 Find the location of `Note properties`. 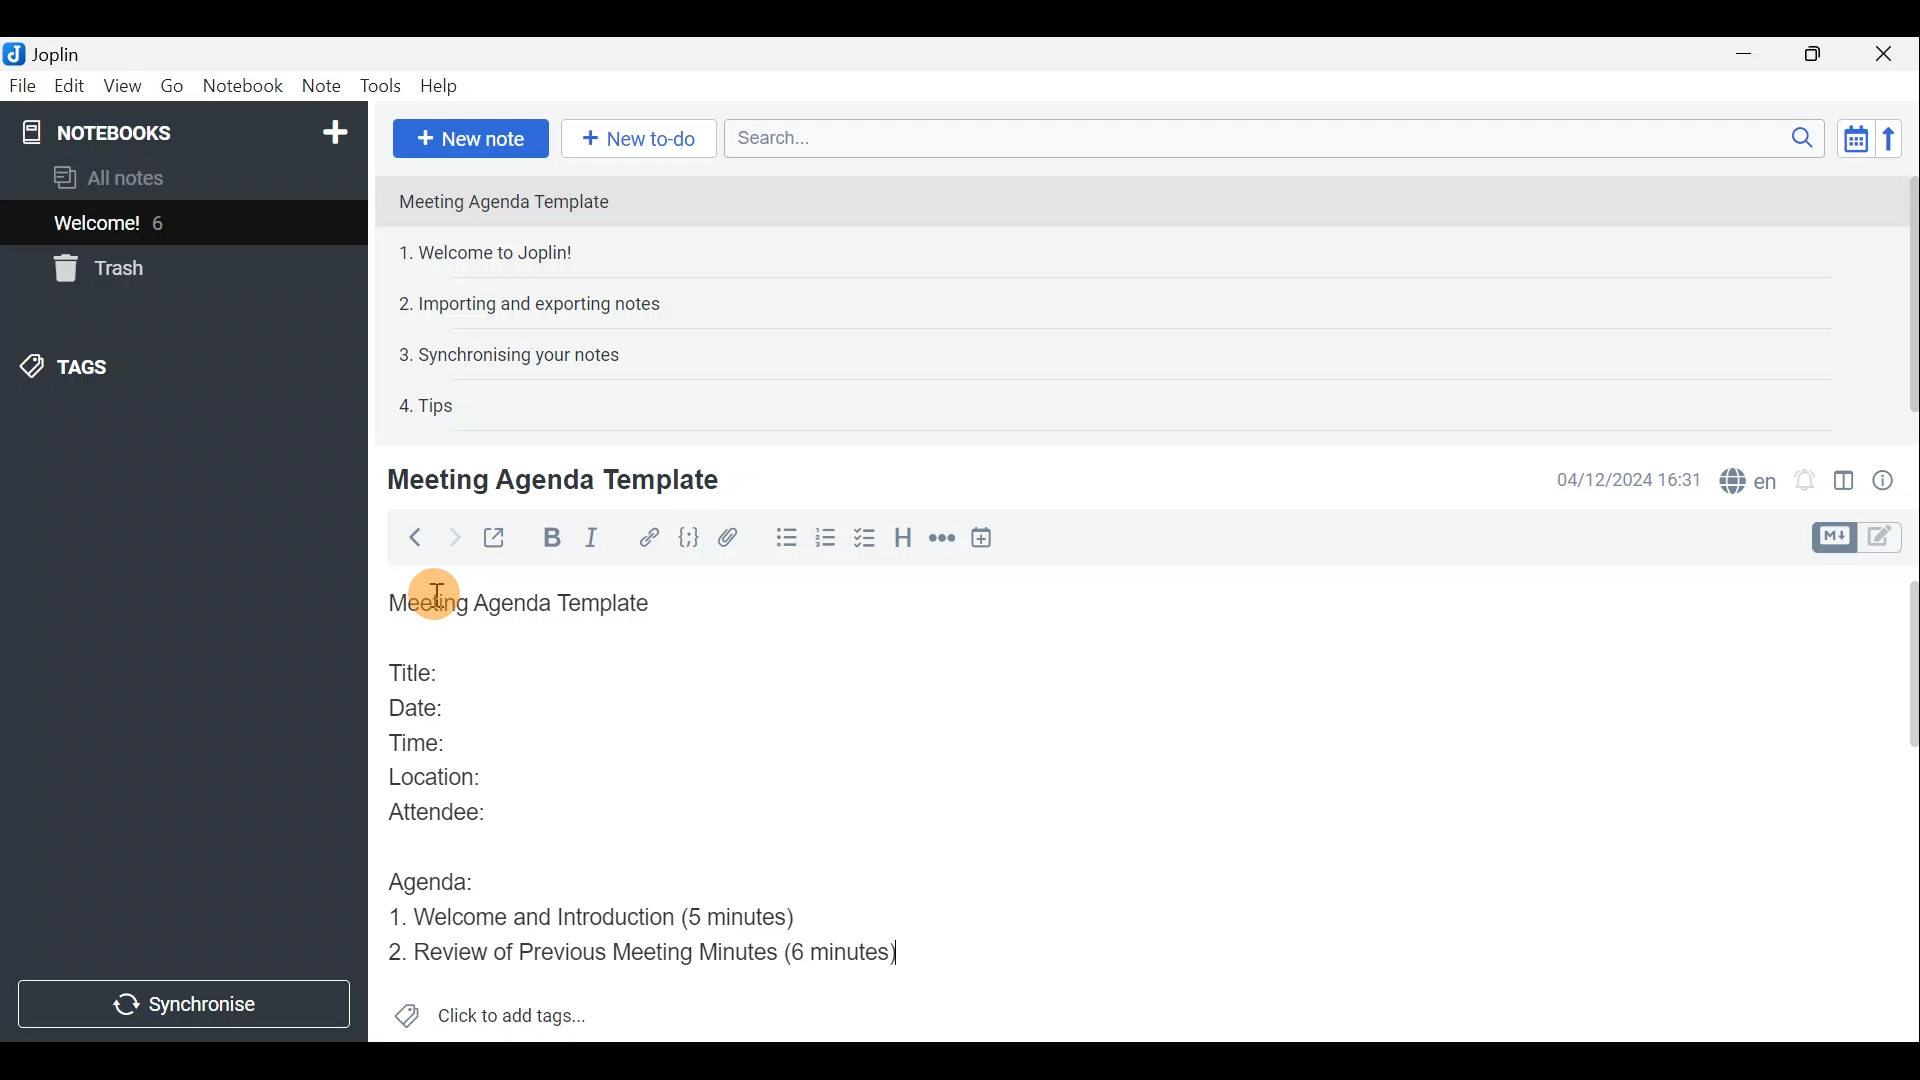

Note properties is located at coordinates (1890, 479).